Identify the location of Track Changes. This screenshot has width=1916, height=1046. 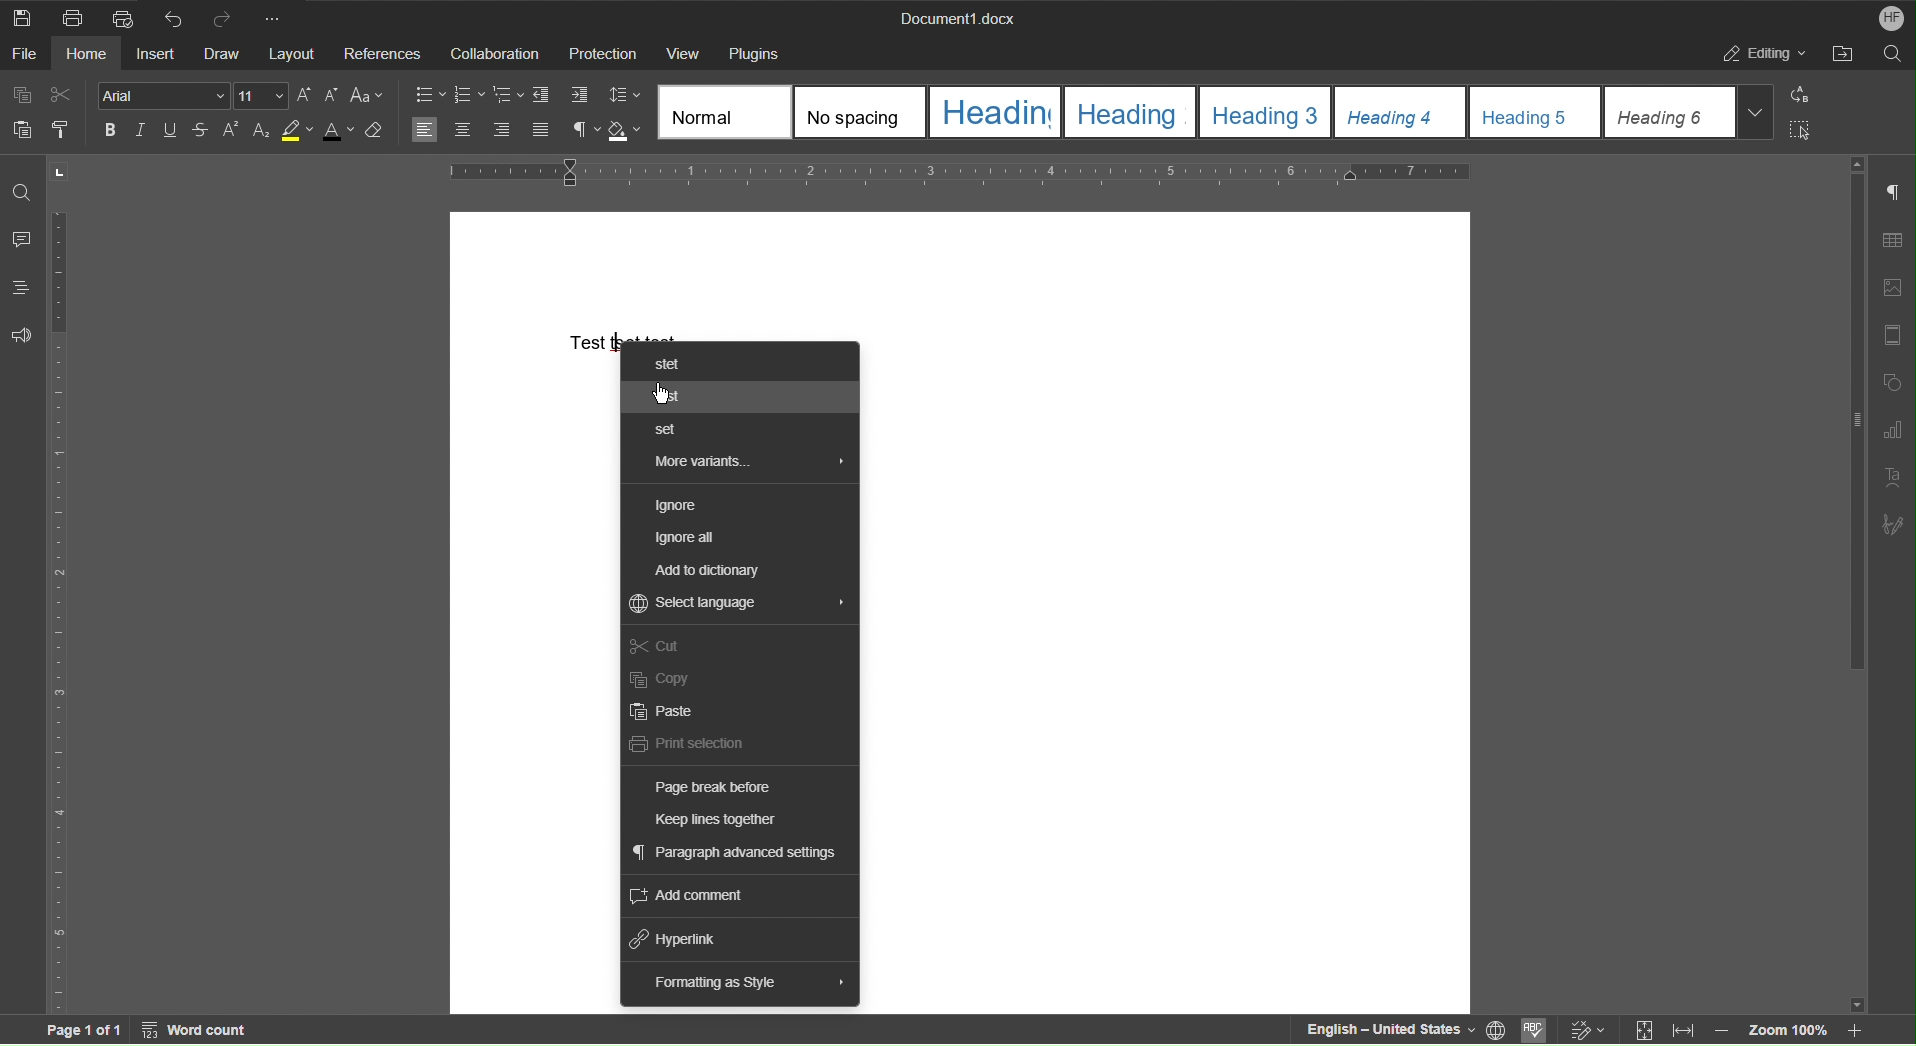
(1588, 1029).